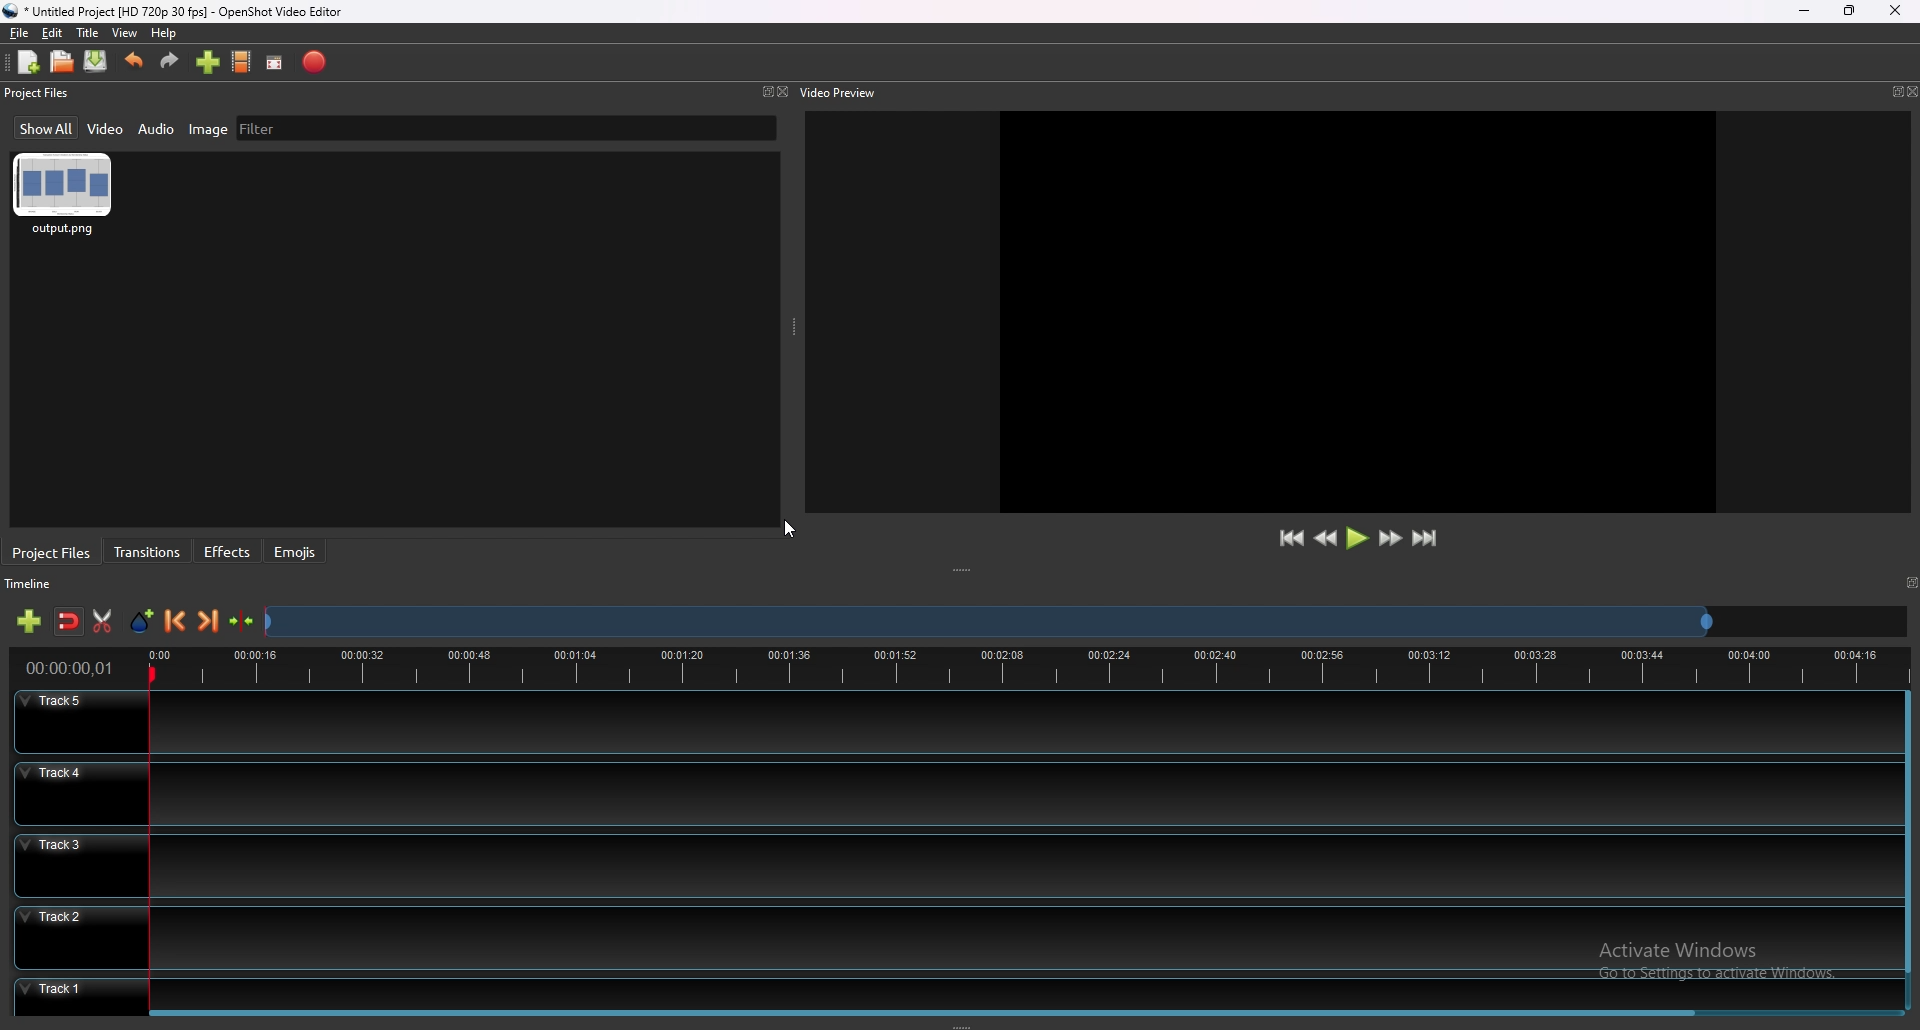 The width and height of the screenshot is (1920, 1030). I want to click on title, so click(87, 33).